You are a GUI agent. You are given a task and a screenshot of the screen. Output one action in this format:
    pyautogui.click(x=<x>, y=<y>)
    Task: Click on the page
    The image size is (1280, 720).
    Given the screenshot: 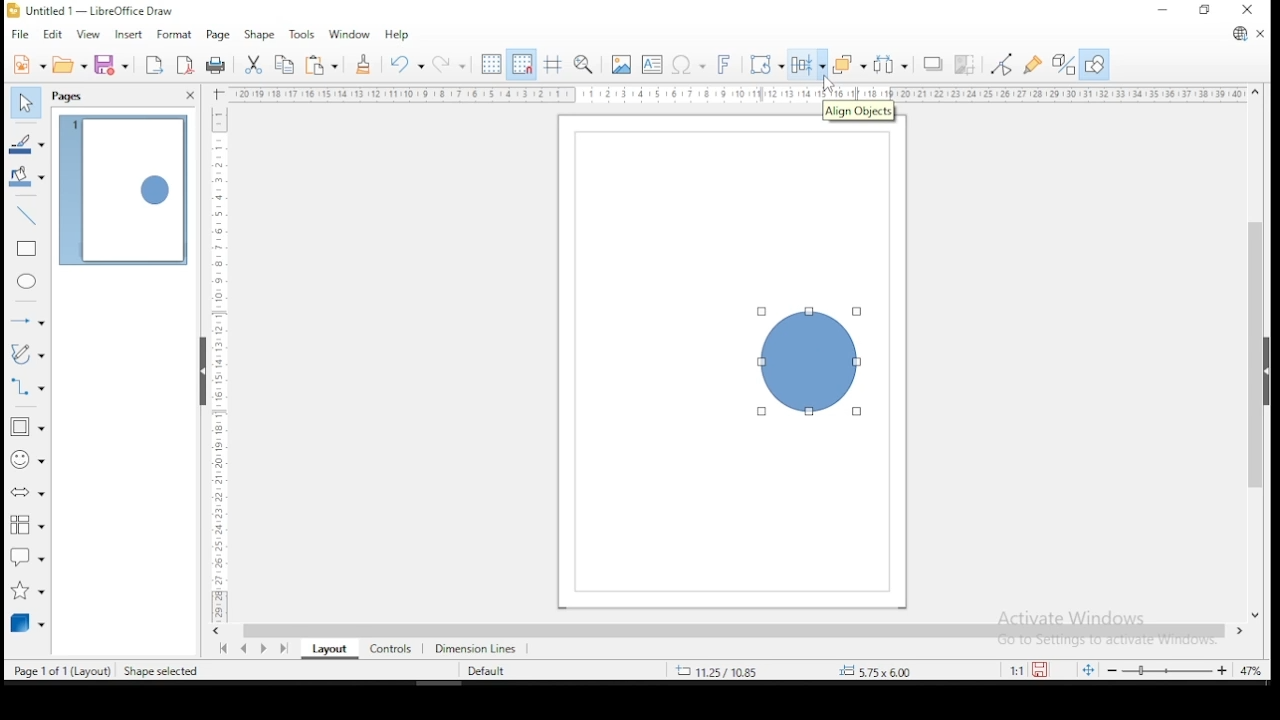 What is the action you would take?
    pyautogui.click(x=217, y=36)
    